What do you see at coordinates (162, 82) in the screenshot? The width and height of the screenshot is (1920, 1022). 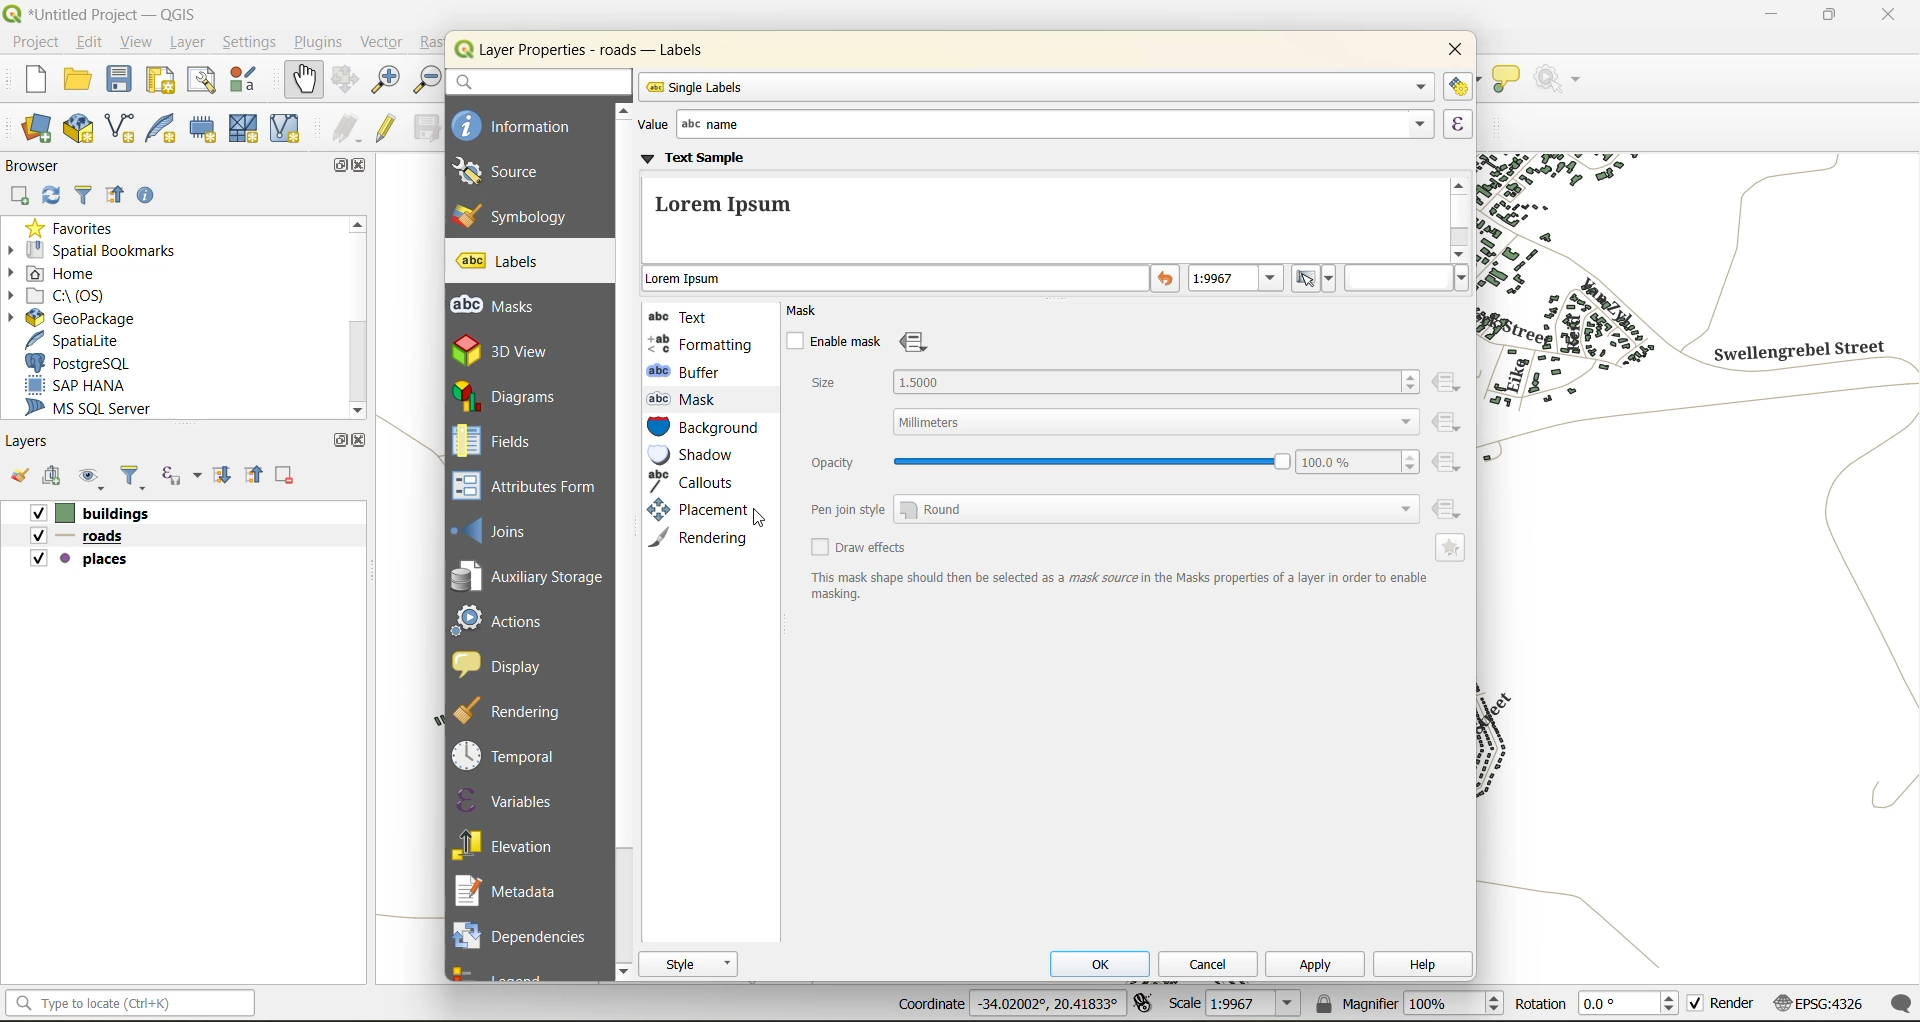 I see `print layout` at bounding box center [162, 82].